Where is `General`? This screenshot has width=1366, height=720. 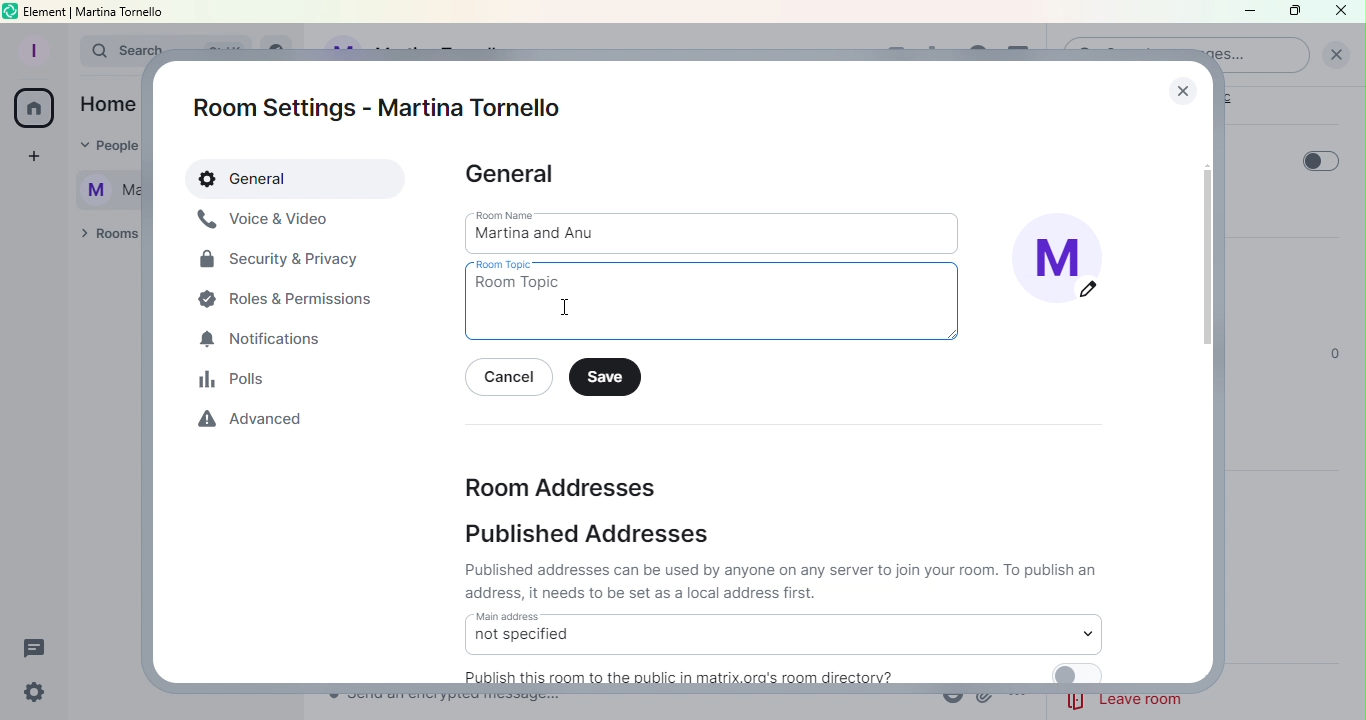
General is located at coordinates (513, 175).